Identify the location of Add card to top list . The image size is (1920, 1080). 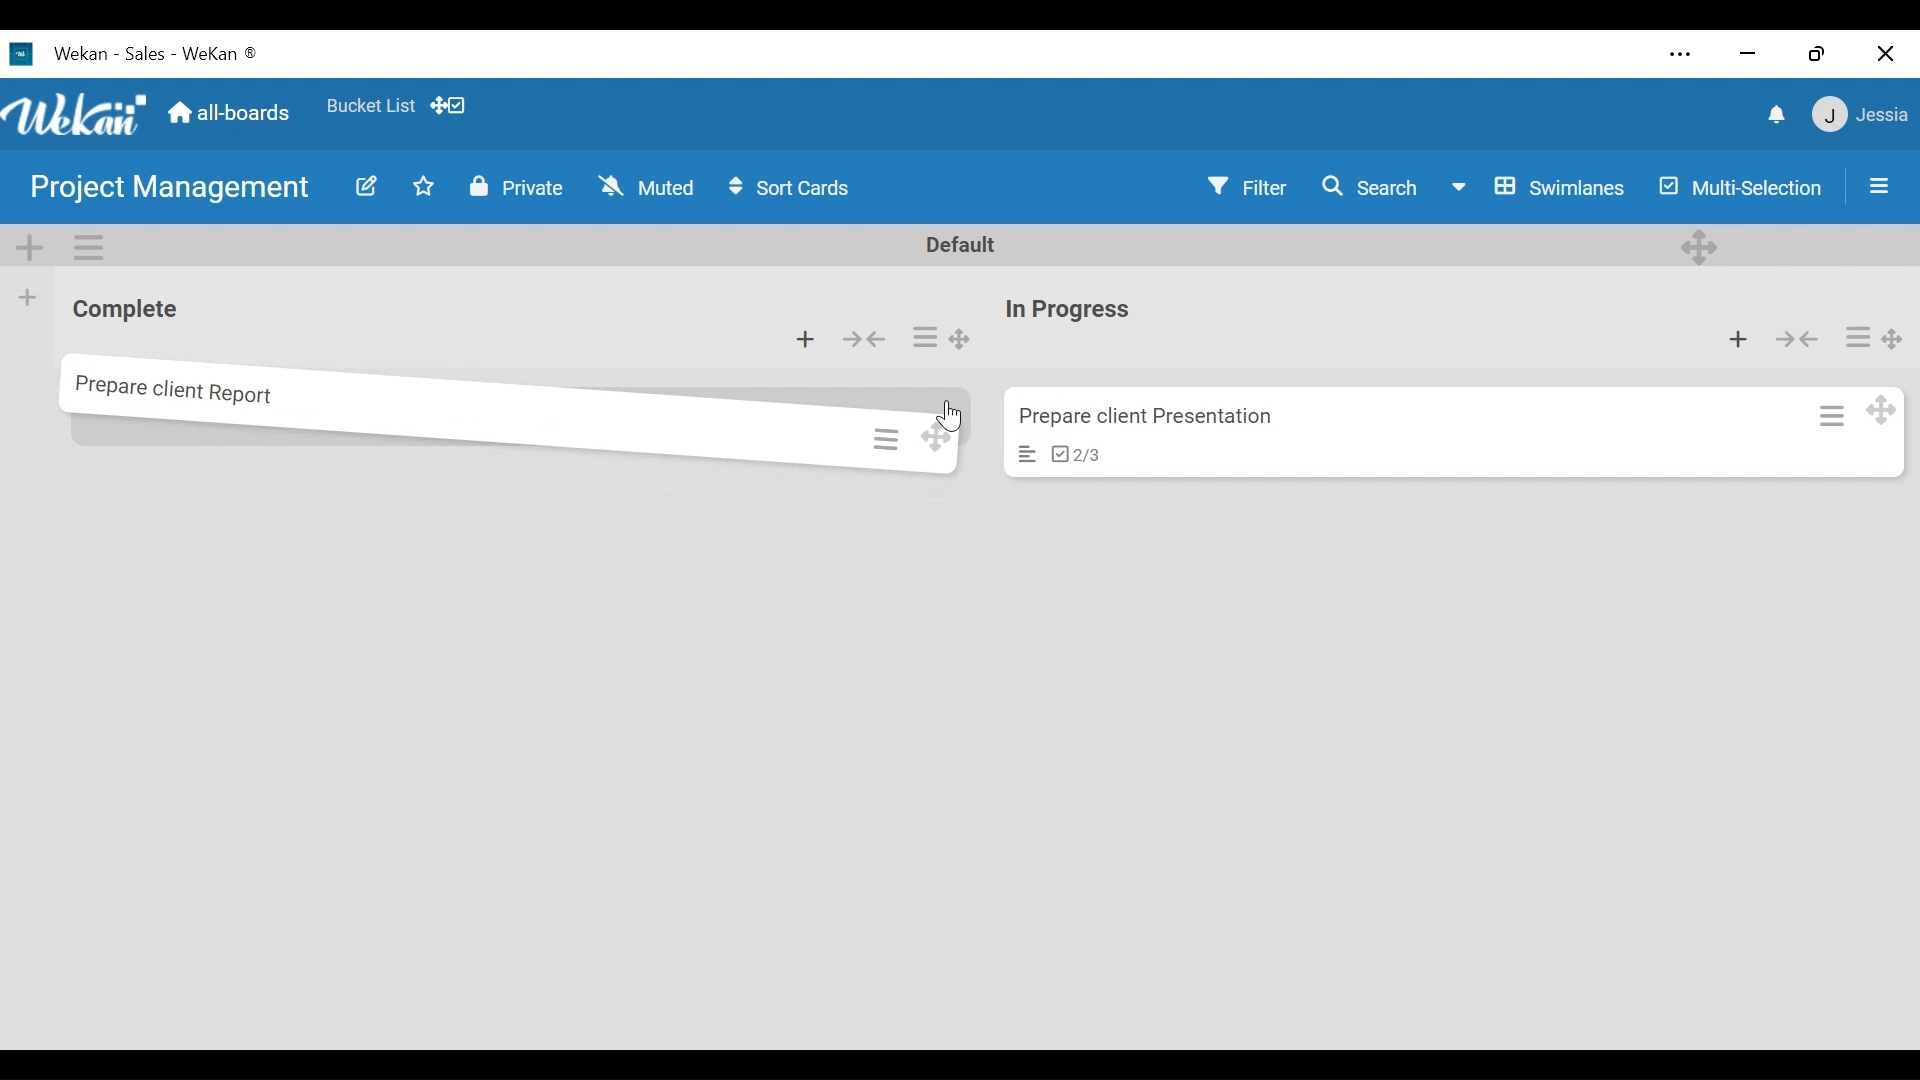
(1738, 341).